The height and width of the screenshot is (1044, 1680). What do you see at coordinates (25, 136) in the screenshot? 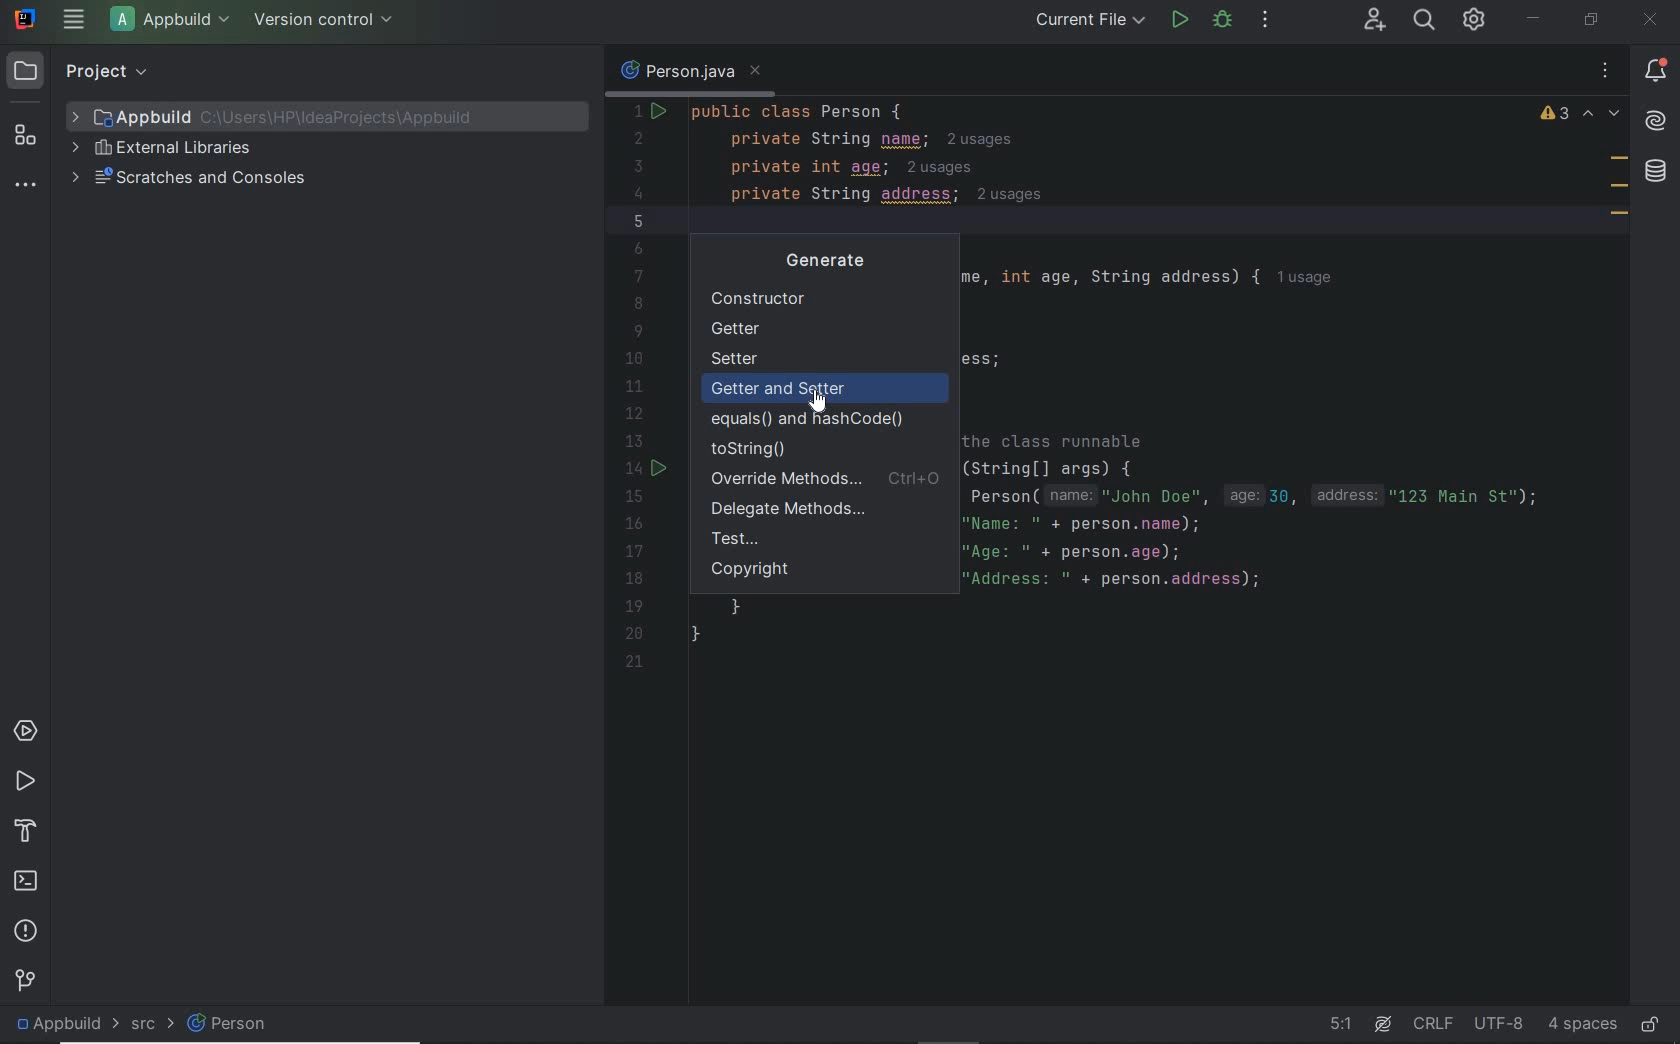
I see `structure` at bounding box center [25, 136].